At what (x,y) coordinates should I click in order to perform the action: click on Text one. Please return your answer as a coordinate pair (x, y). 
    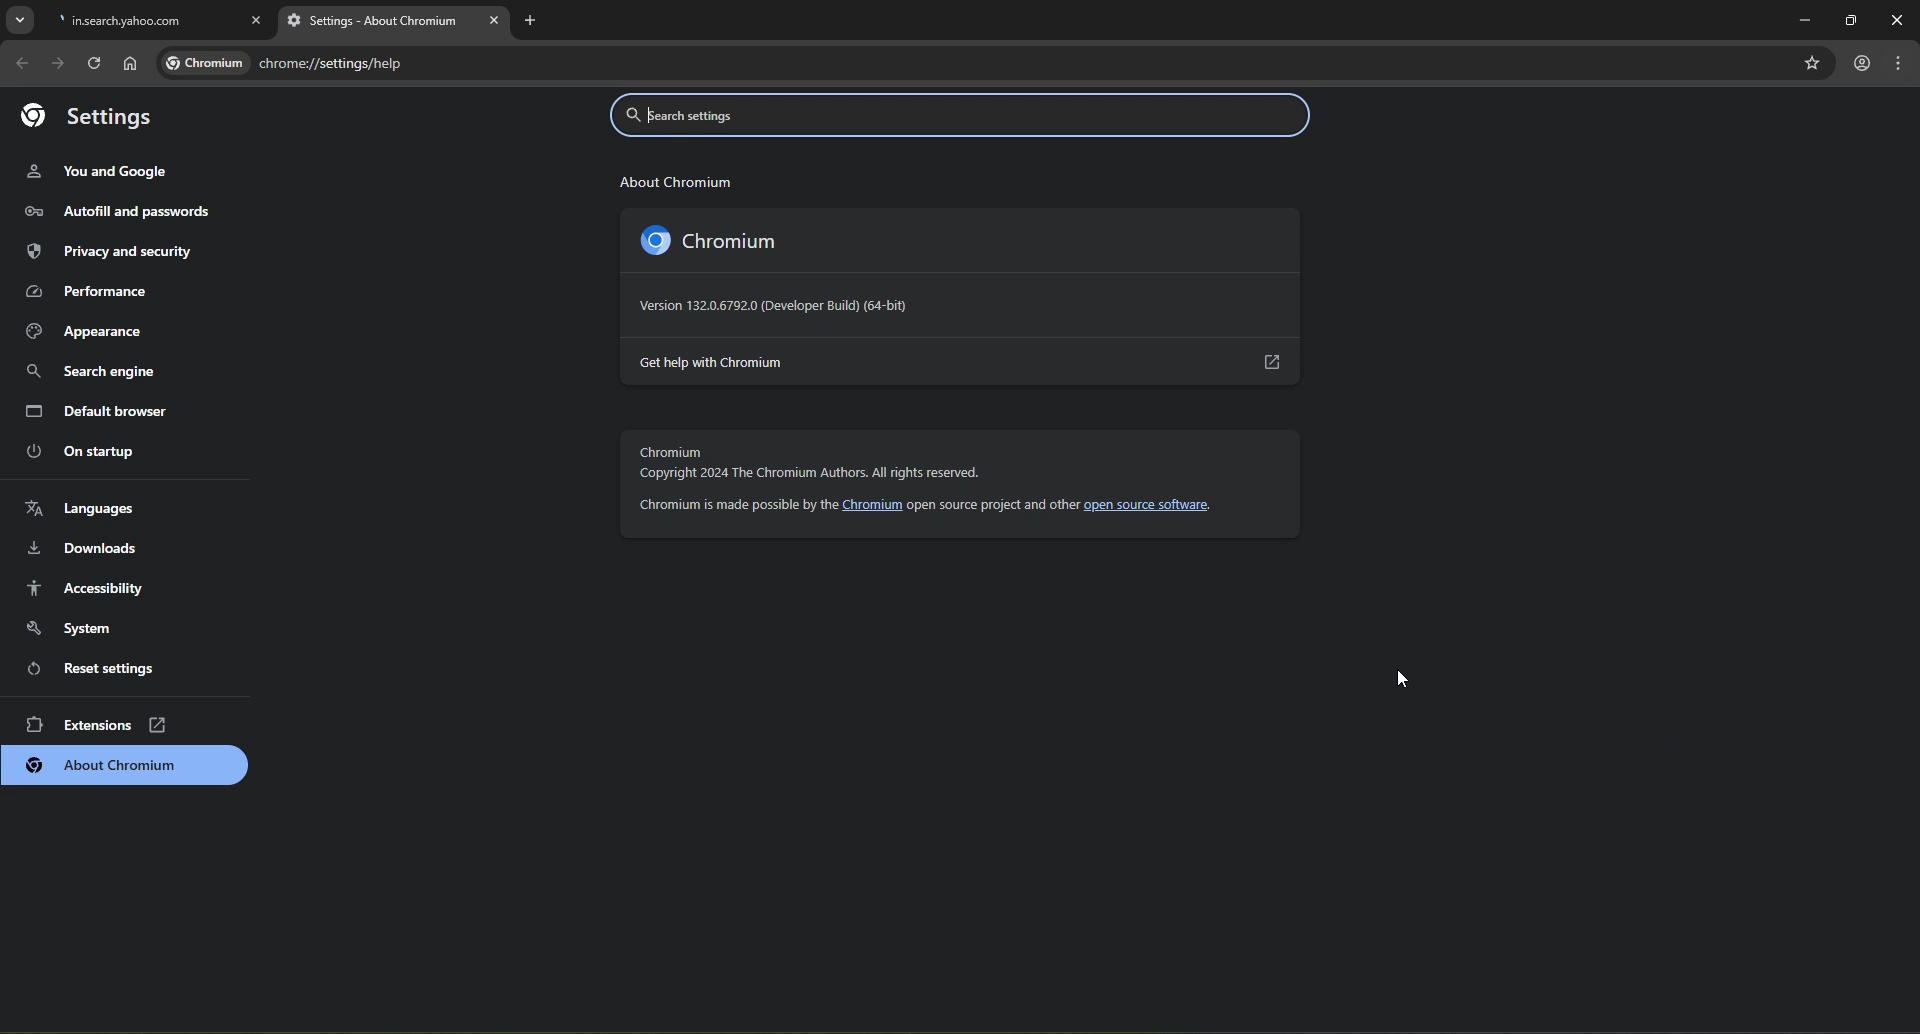
    Looking at the image, I should click on (674, 180).